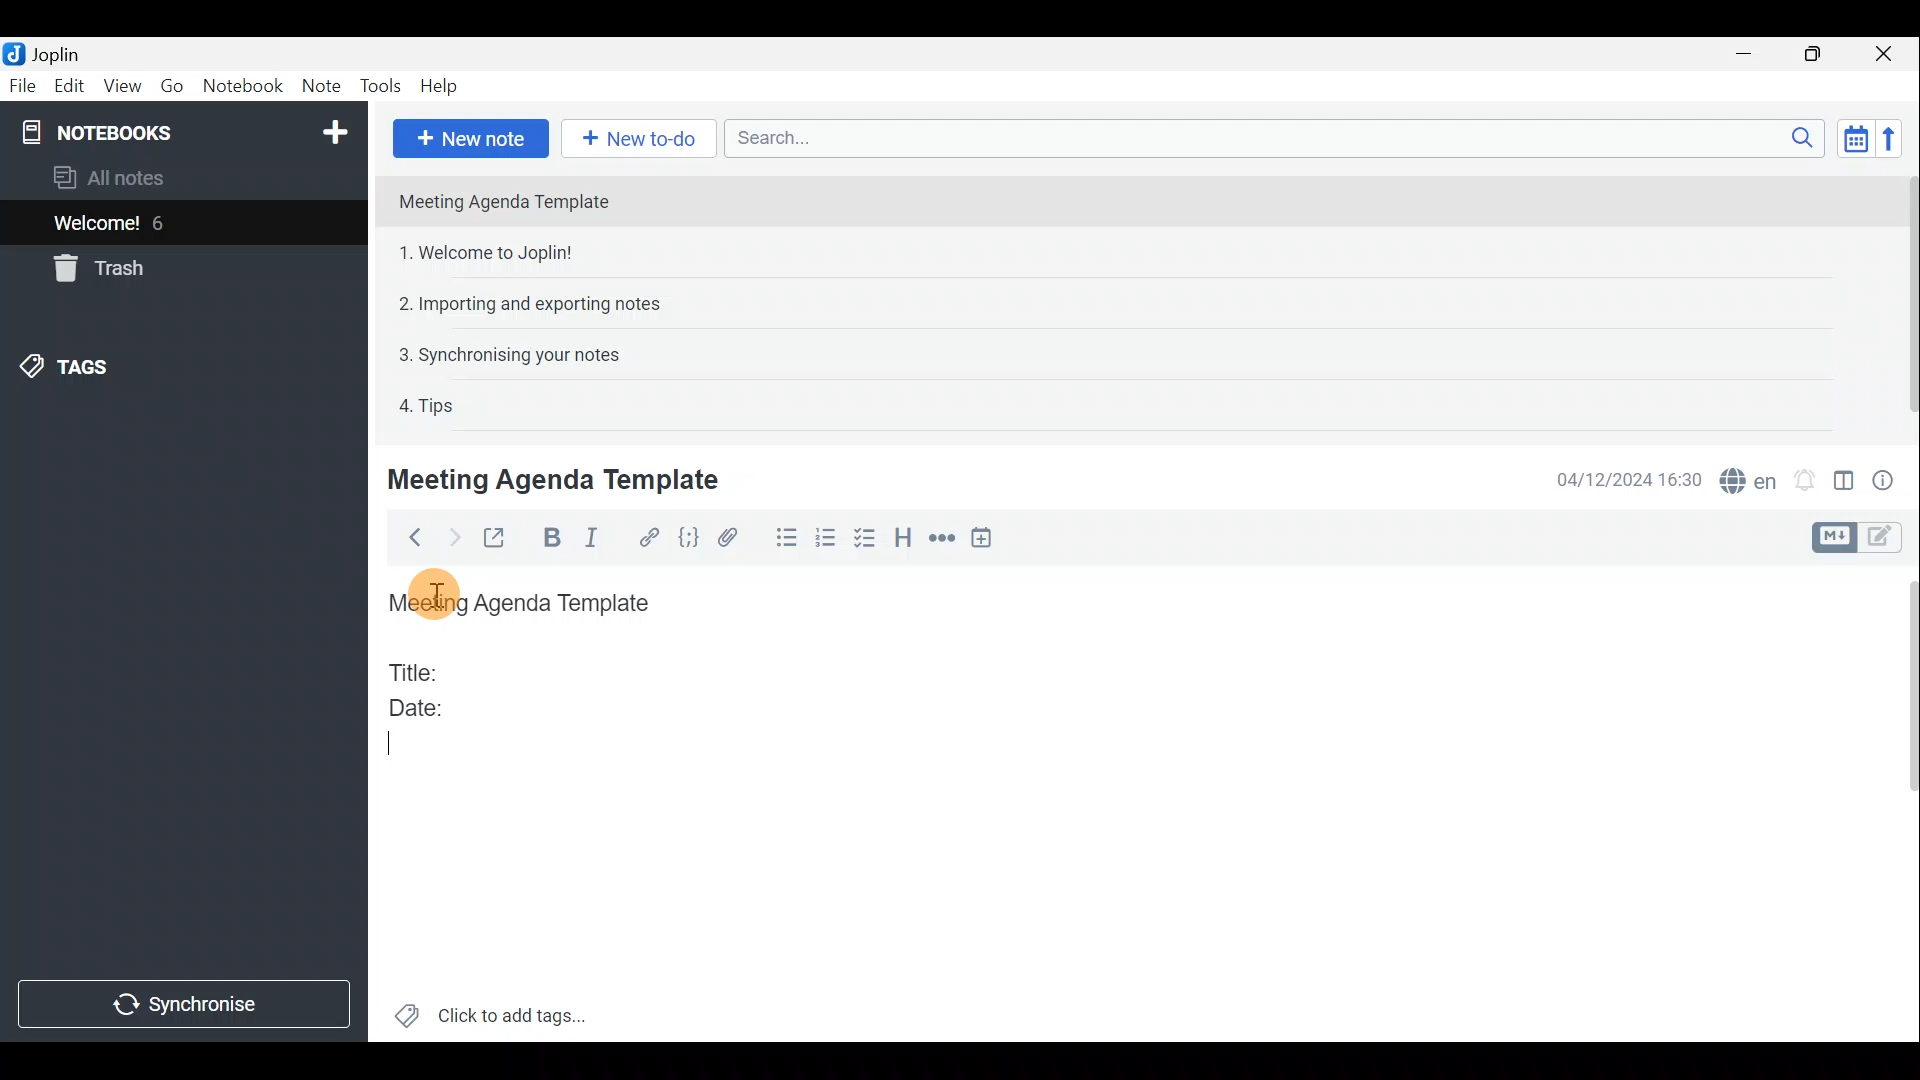 This screenshot has width=1920, height=1080. What do you see at coordinates (175, 85) in the screenshot?
I see `Go` at bounding box center [175, 85].